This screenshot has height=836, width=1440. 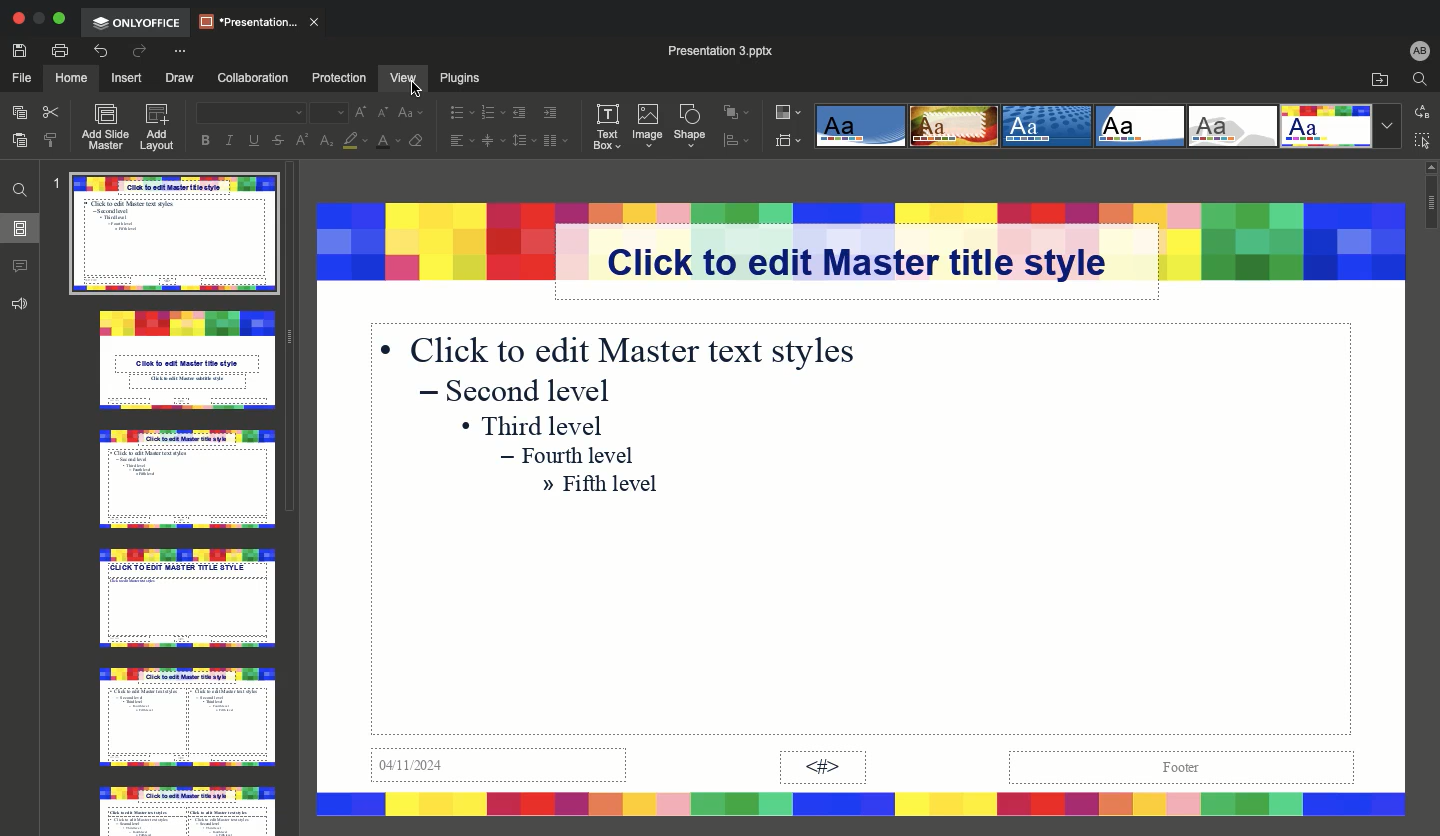 I want to click on Find and replace, so click(x=21, y=188).